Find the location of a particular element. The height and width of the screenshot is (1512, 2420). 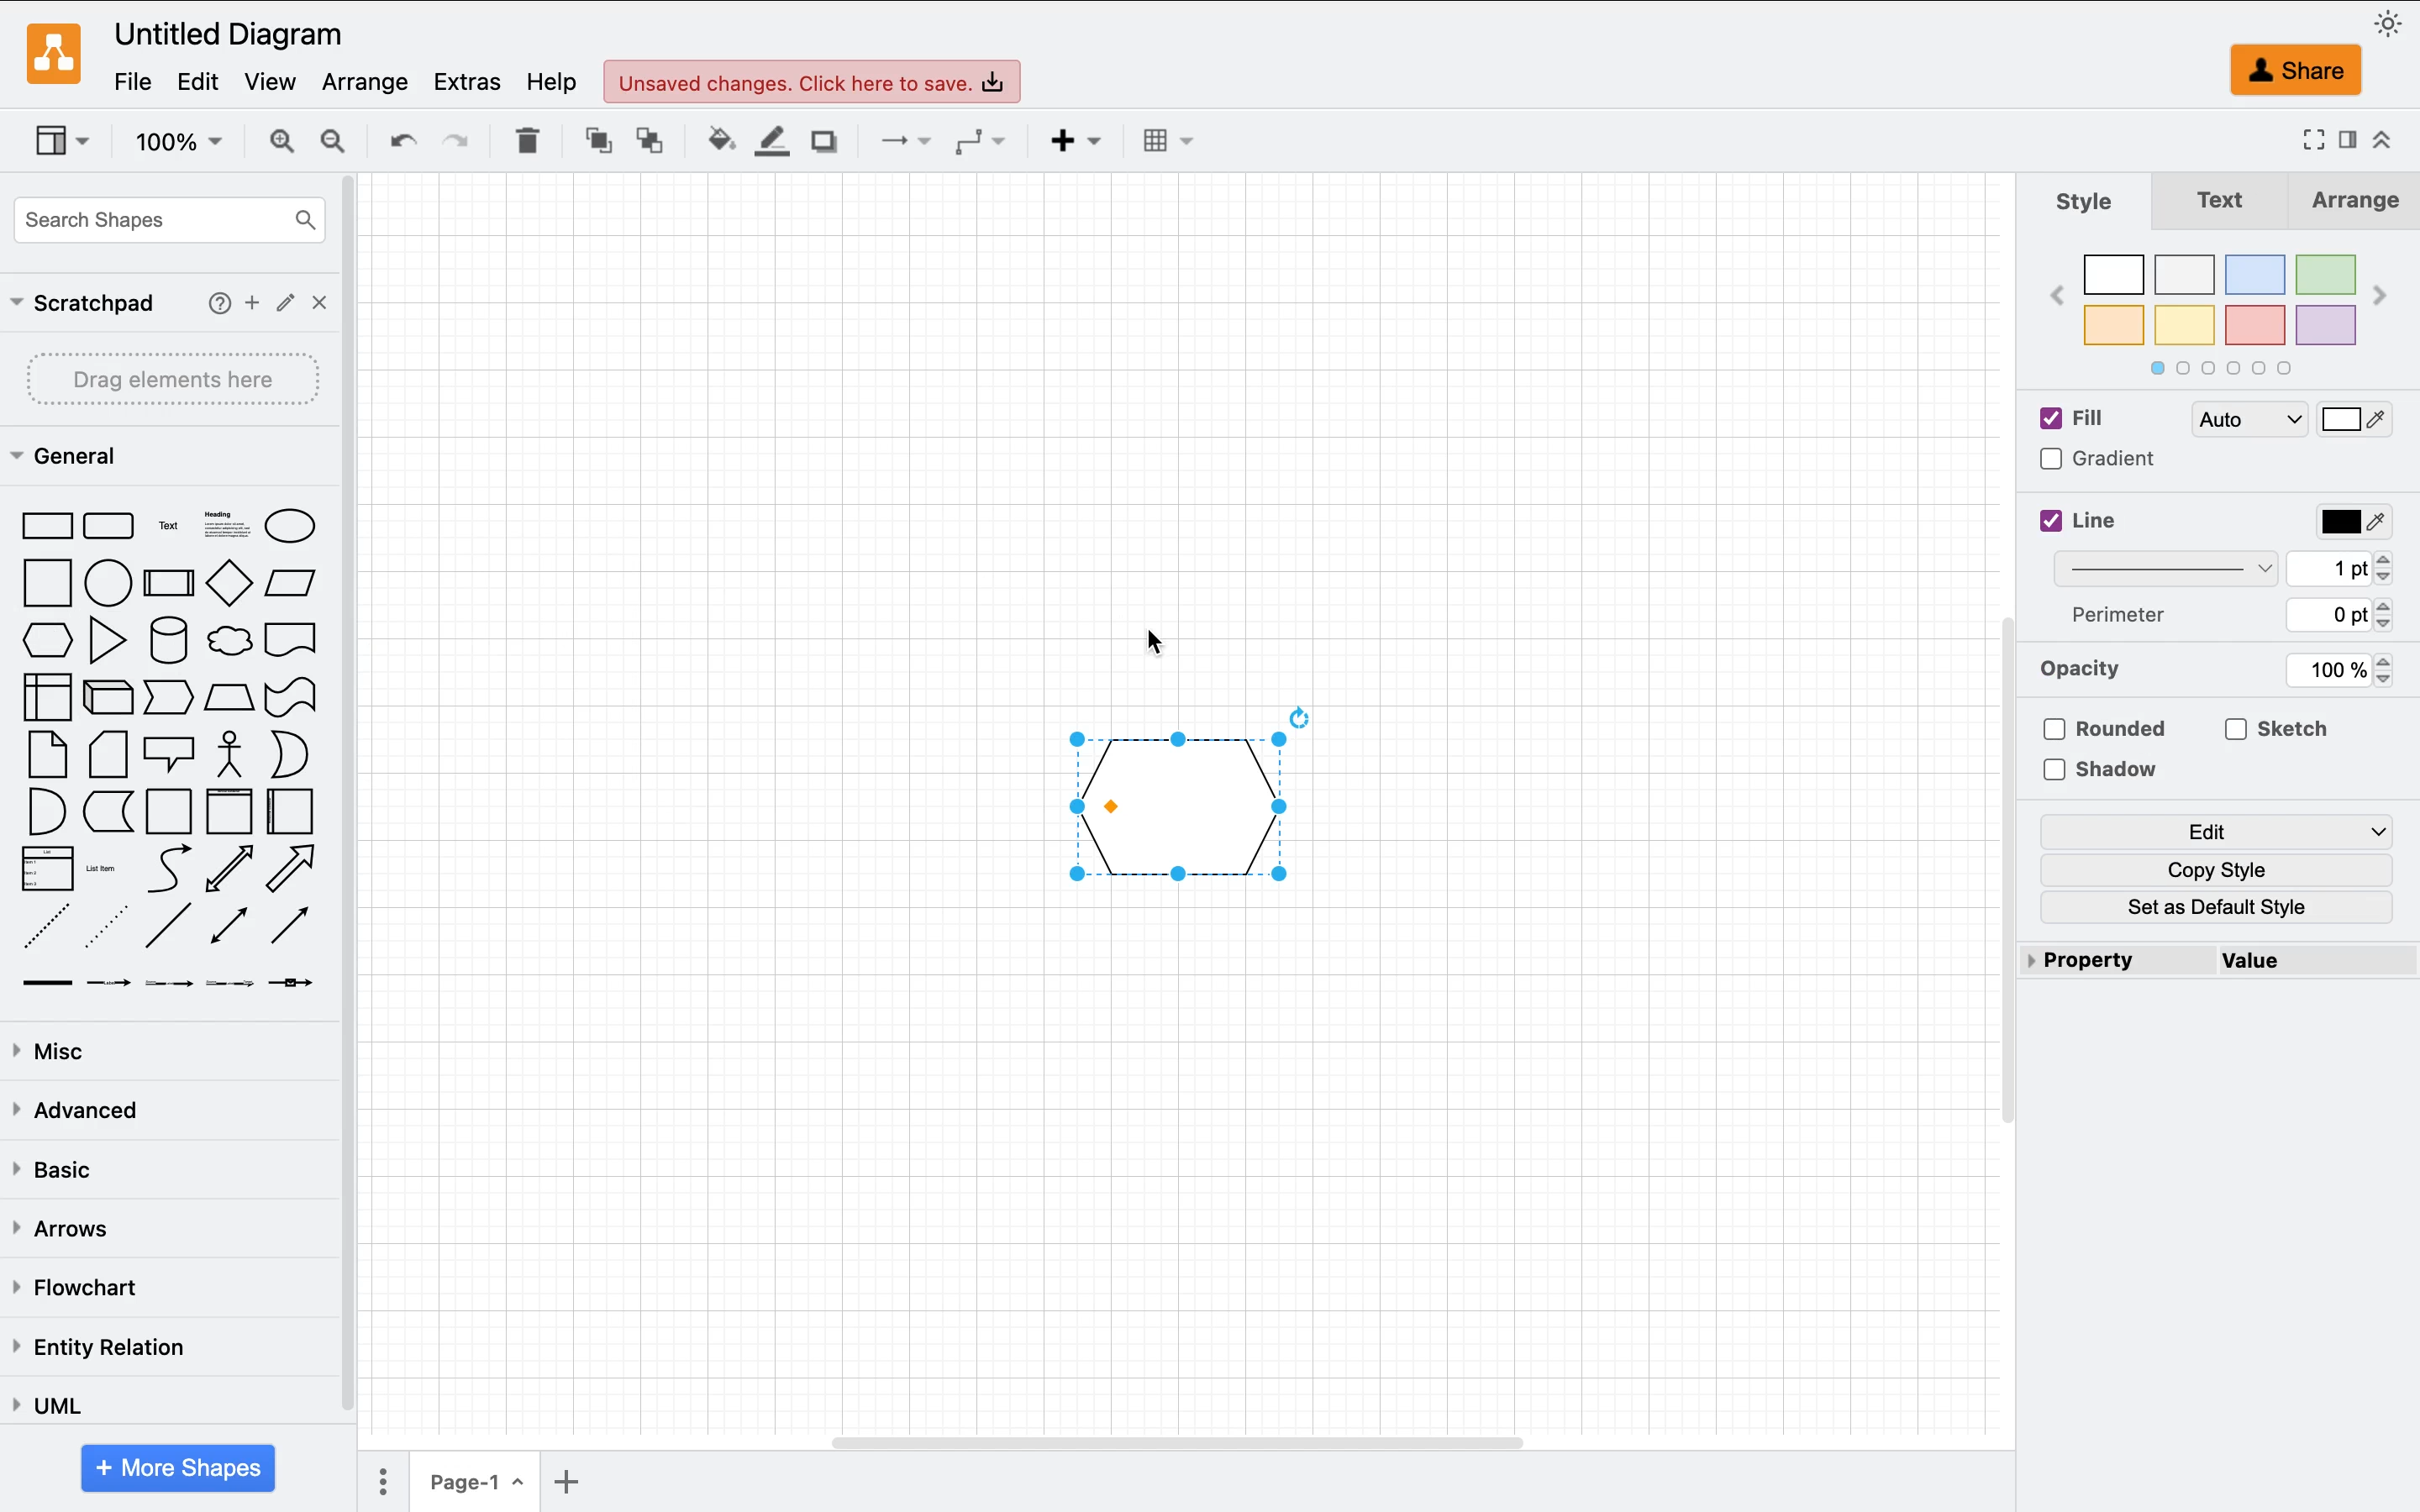

fullscreen is located at coordinates (2309, 143).